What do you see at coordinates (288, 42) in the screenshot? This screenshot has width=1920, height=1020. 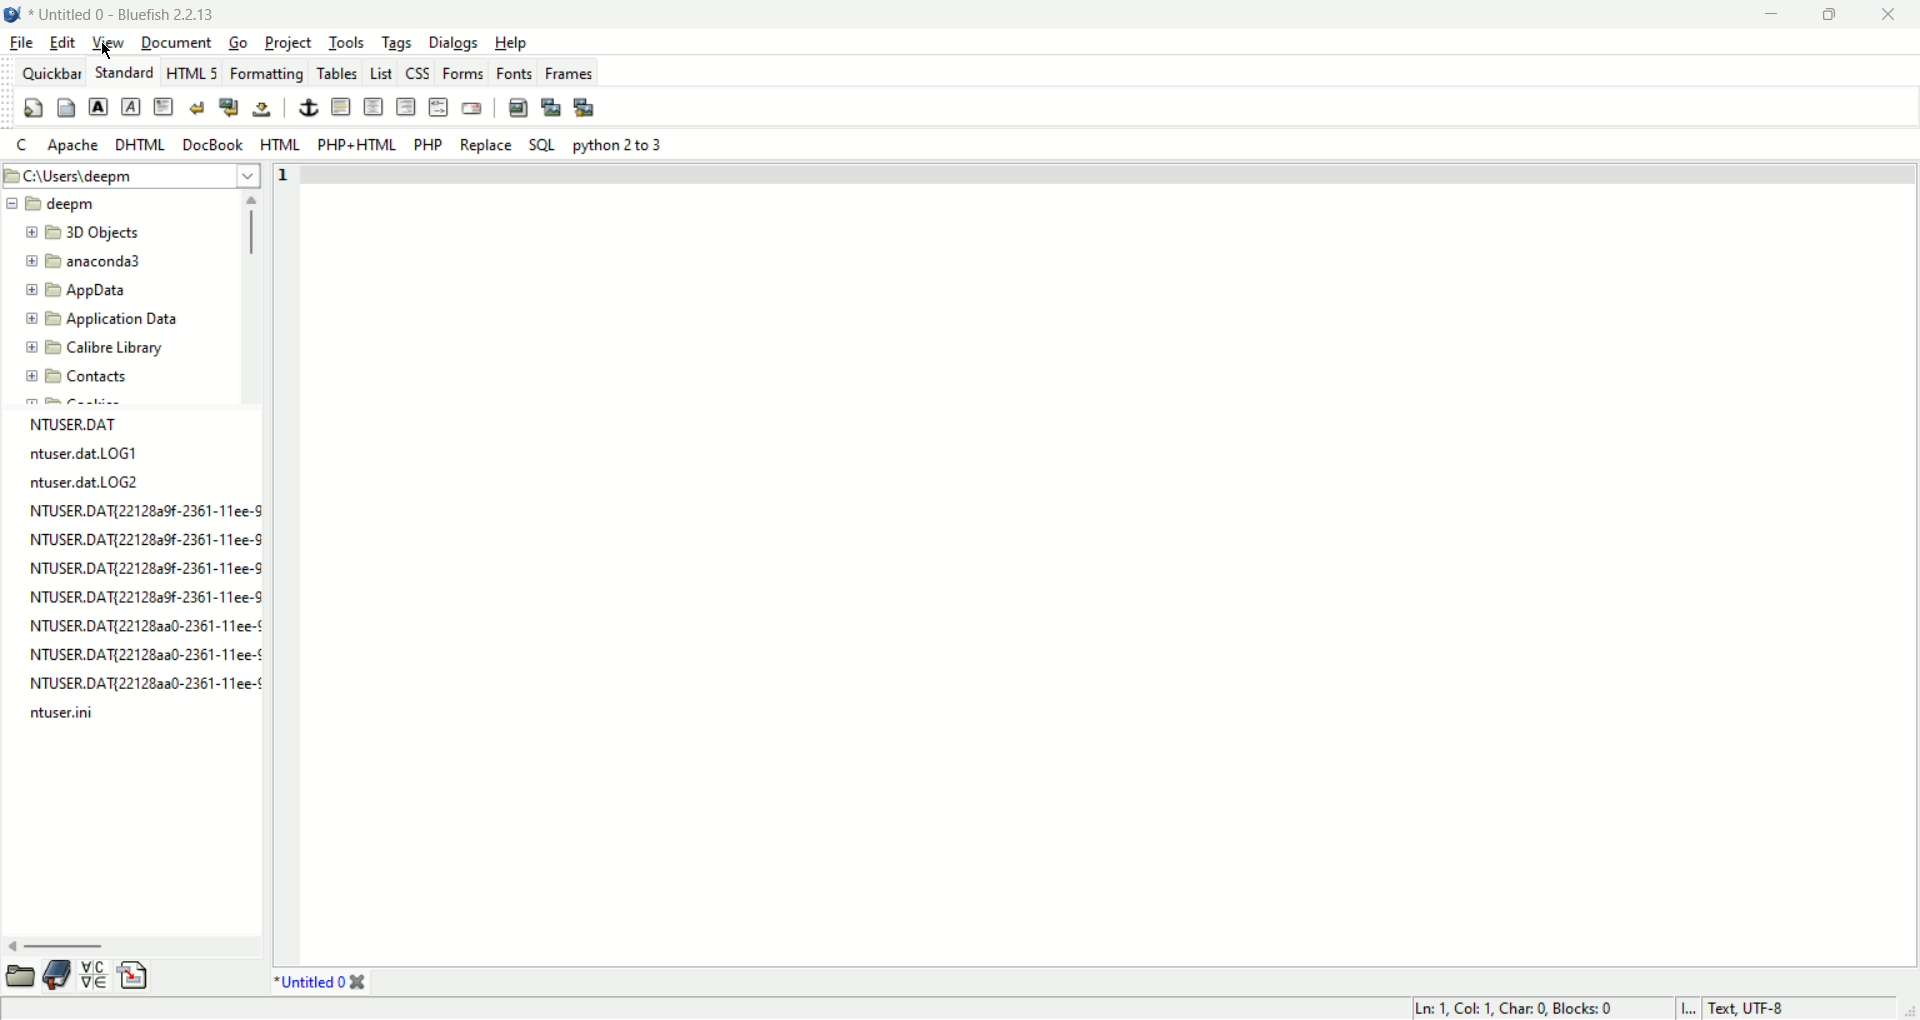 I see `project` at bounding box center [288, 42].